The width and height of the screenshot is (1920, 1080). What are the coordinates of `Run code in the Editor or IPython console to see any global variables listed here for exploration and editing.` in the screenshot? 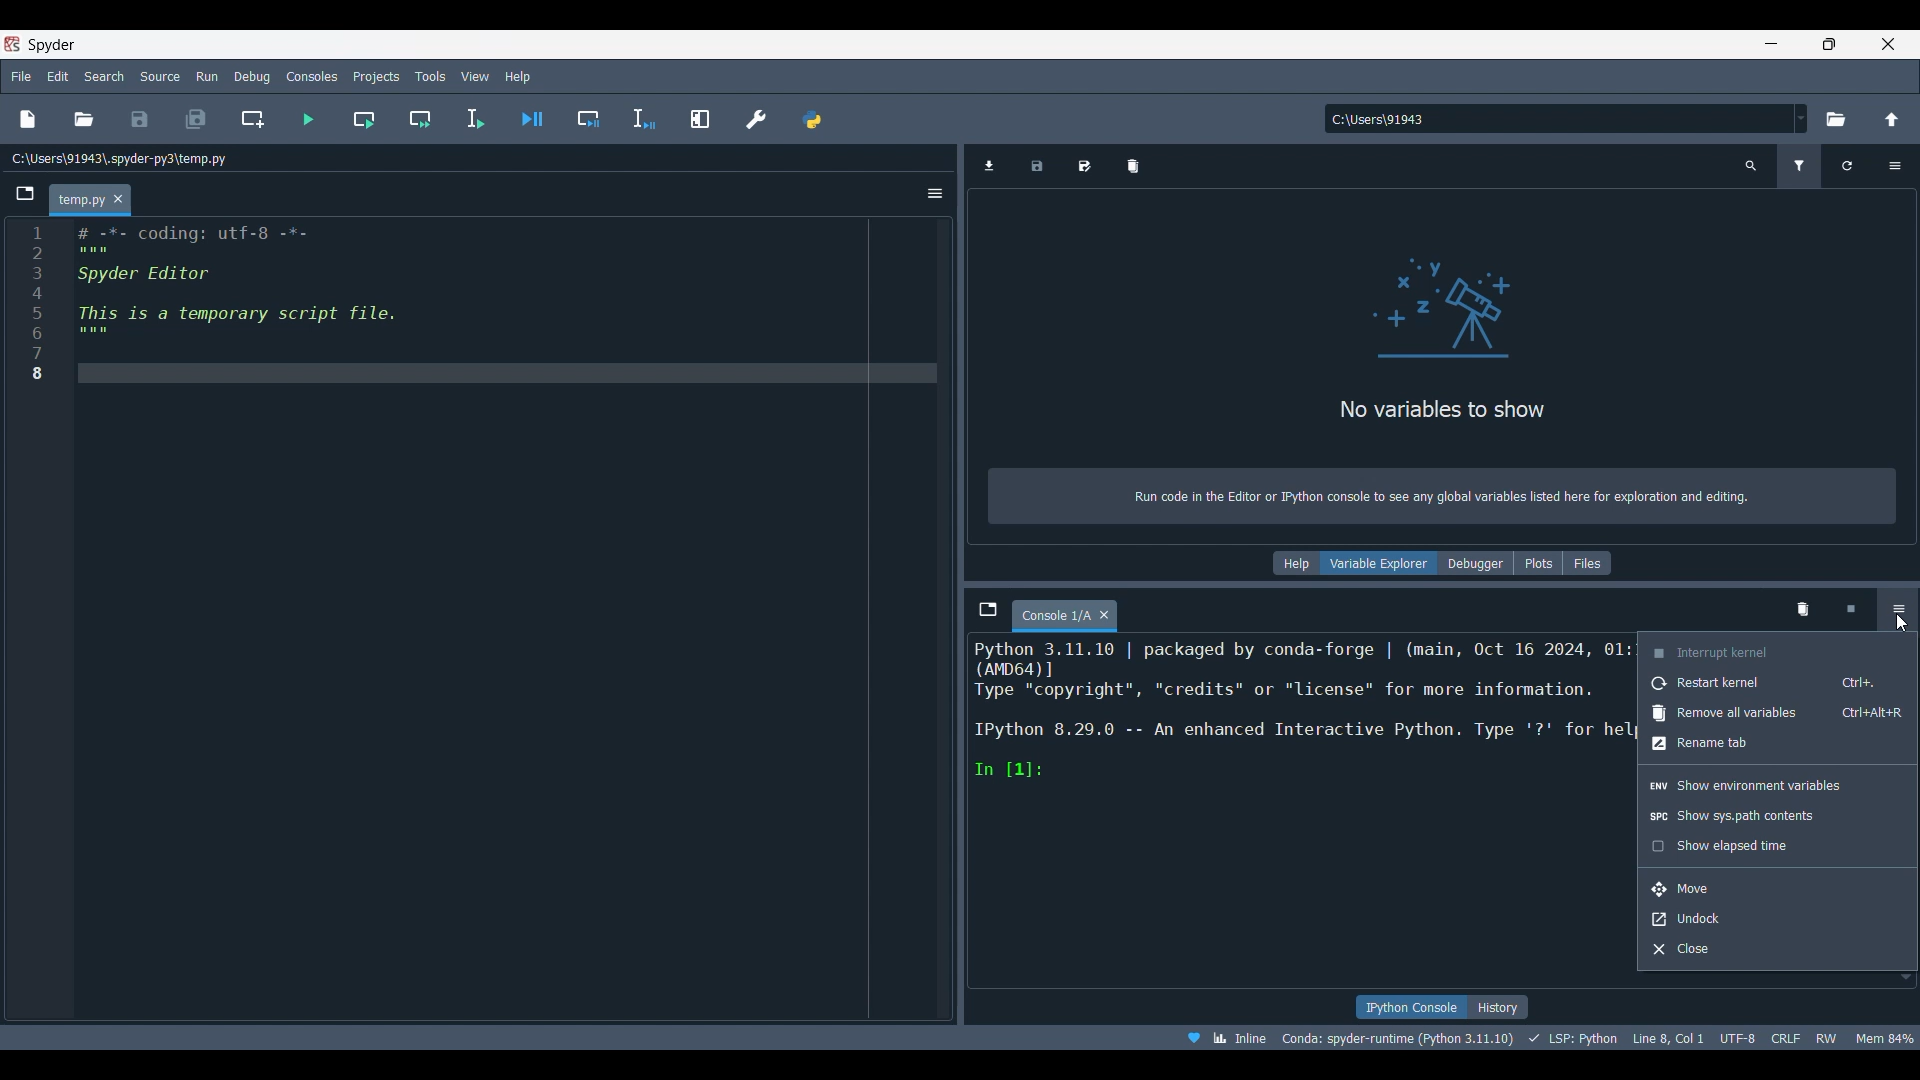 It's located at (1448, 496).